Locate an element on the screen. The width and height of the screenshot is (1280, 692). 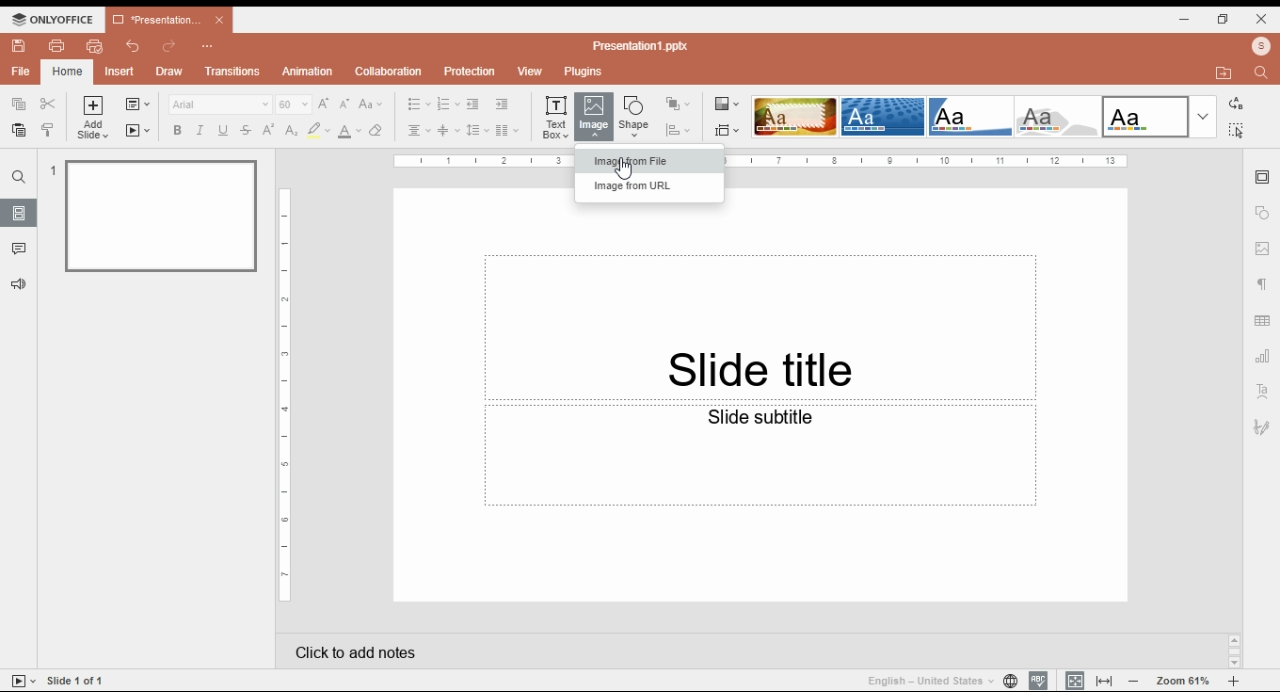
text art  settings is located at coordinates (1262, 390).